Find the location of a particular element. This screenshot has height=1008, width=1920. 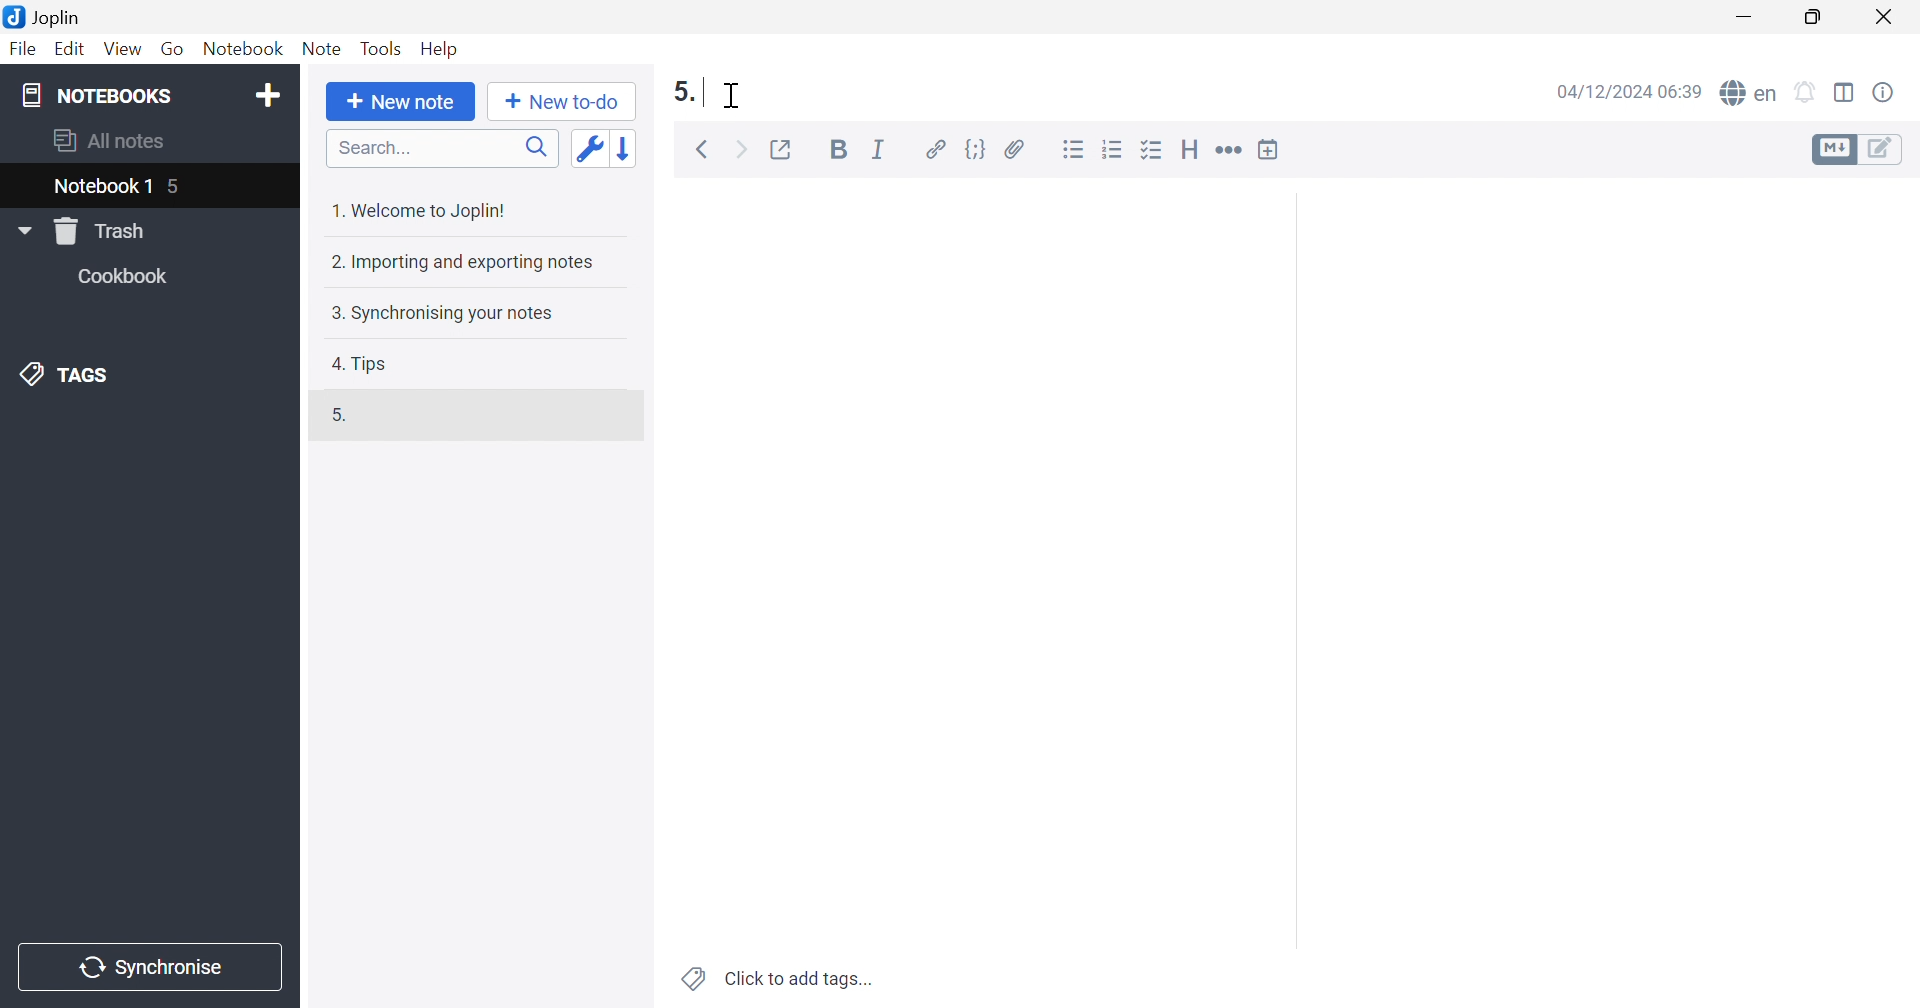

Note is located at coordinates (321, 47).